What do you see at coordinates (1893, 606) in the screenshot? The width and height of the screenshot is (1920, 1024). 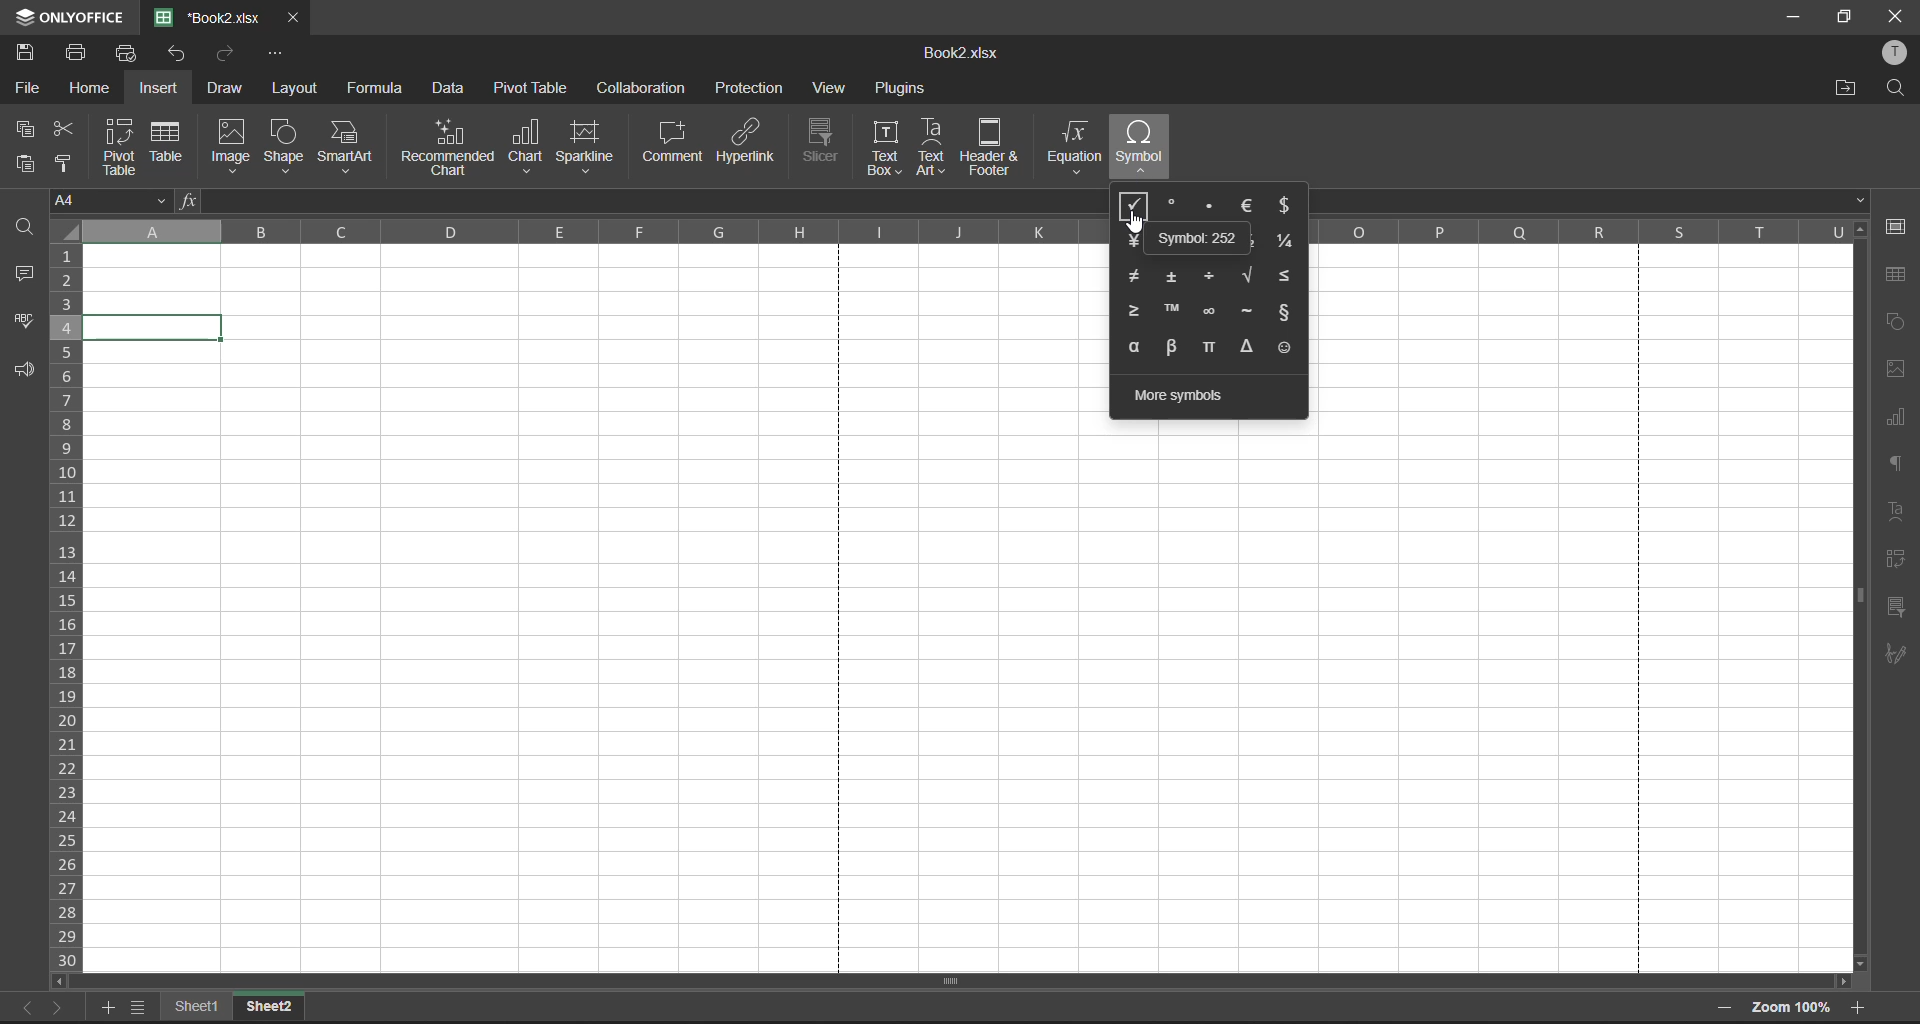 I see `slicer` at bounding box center [1893, 606].